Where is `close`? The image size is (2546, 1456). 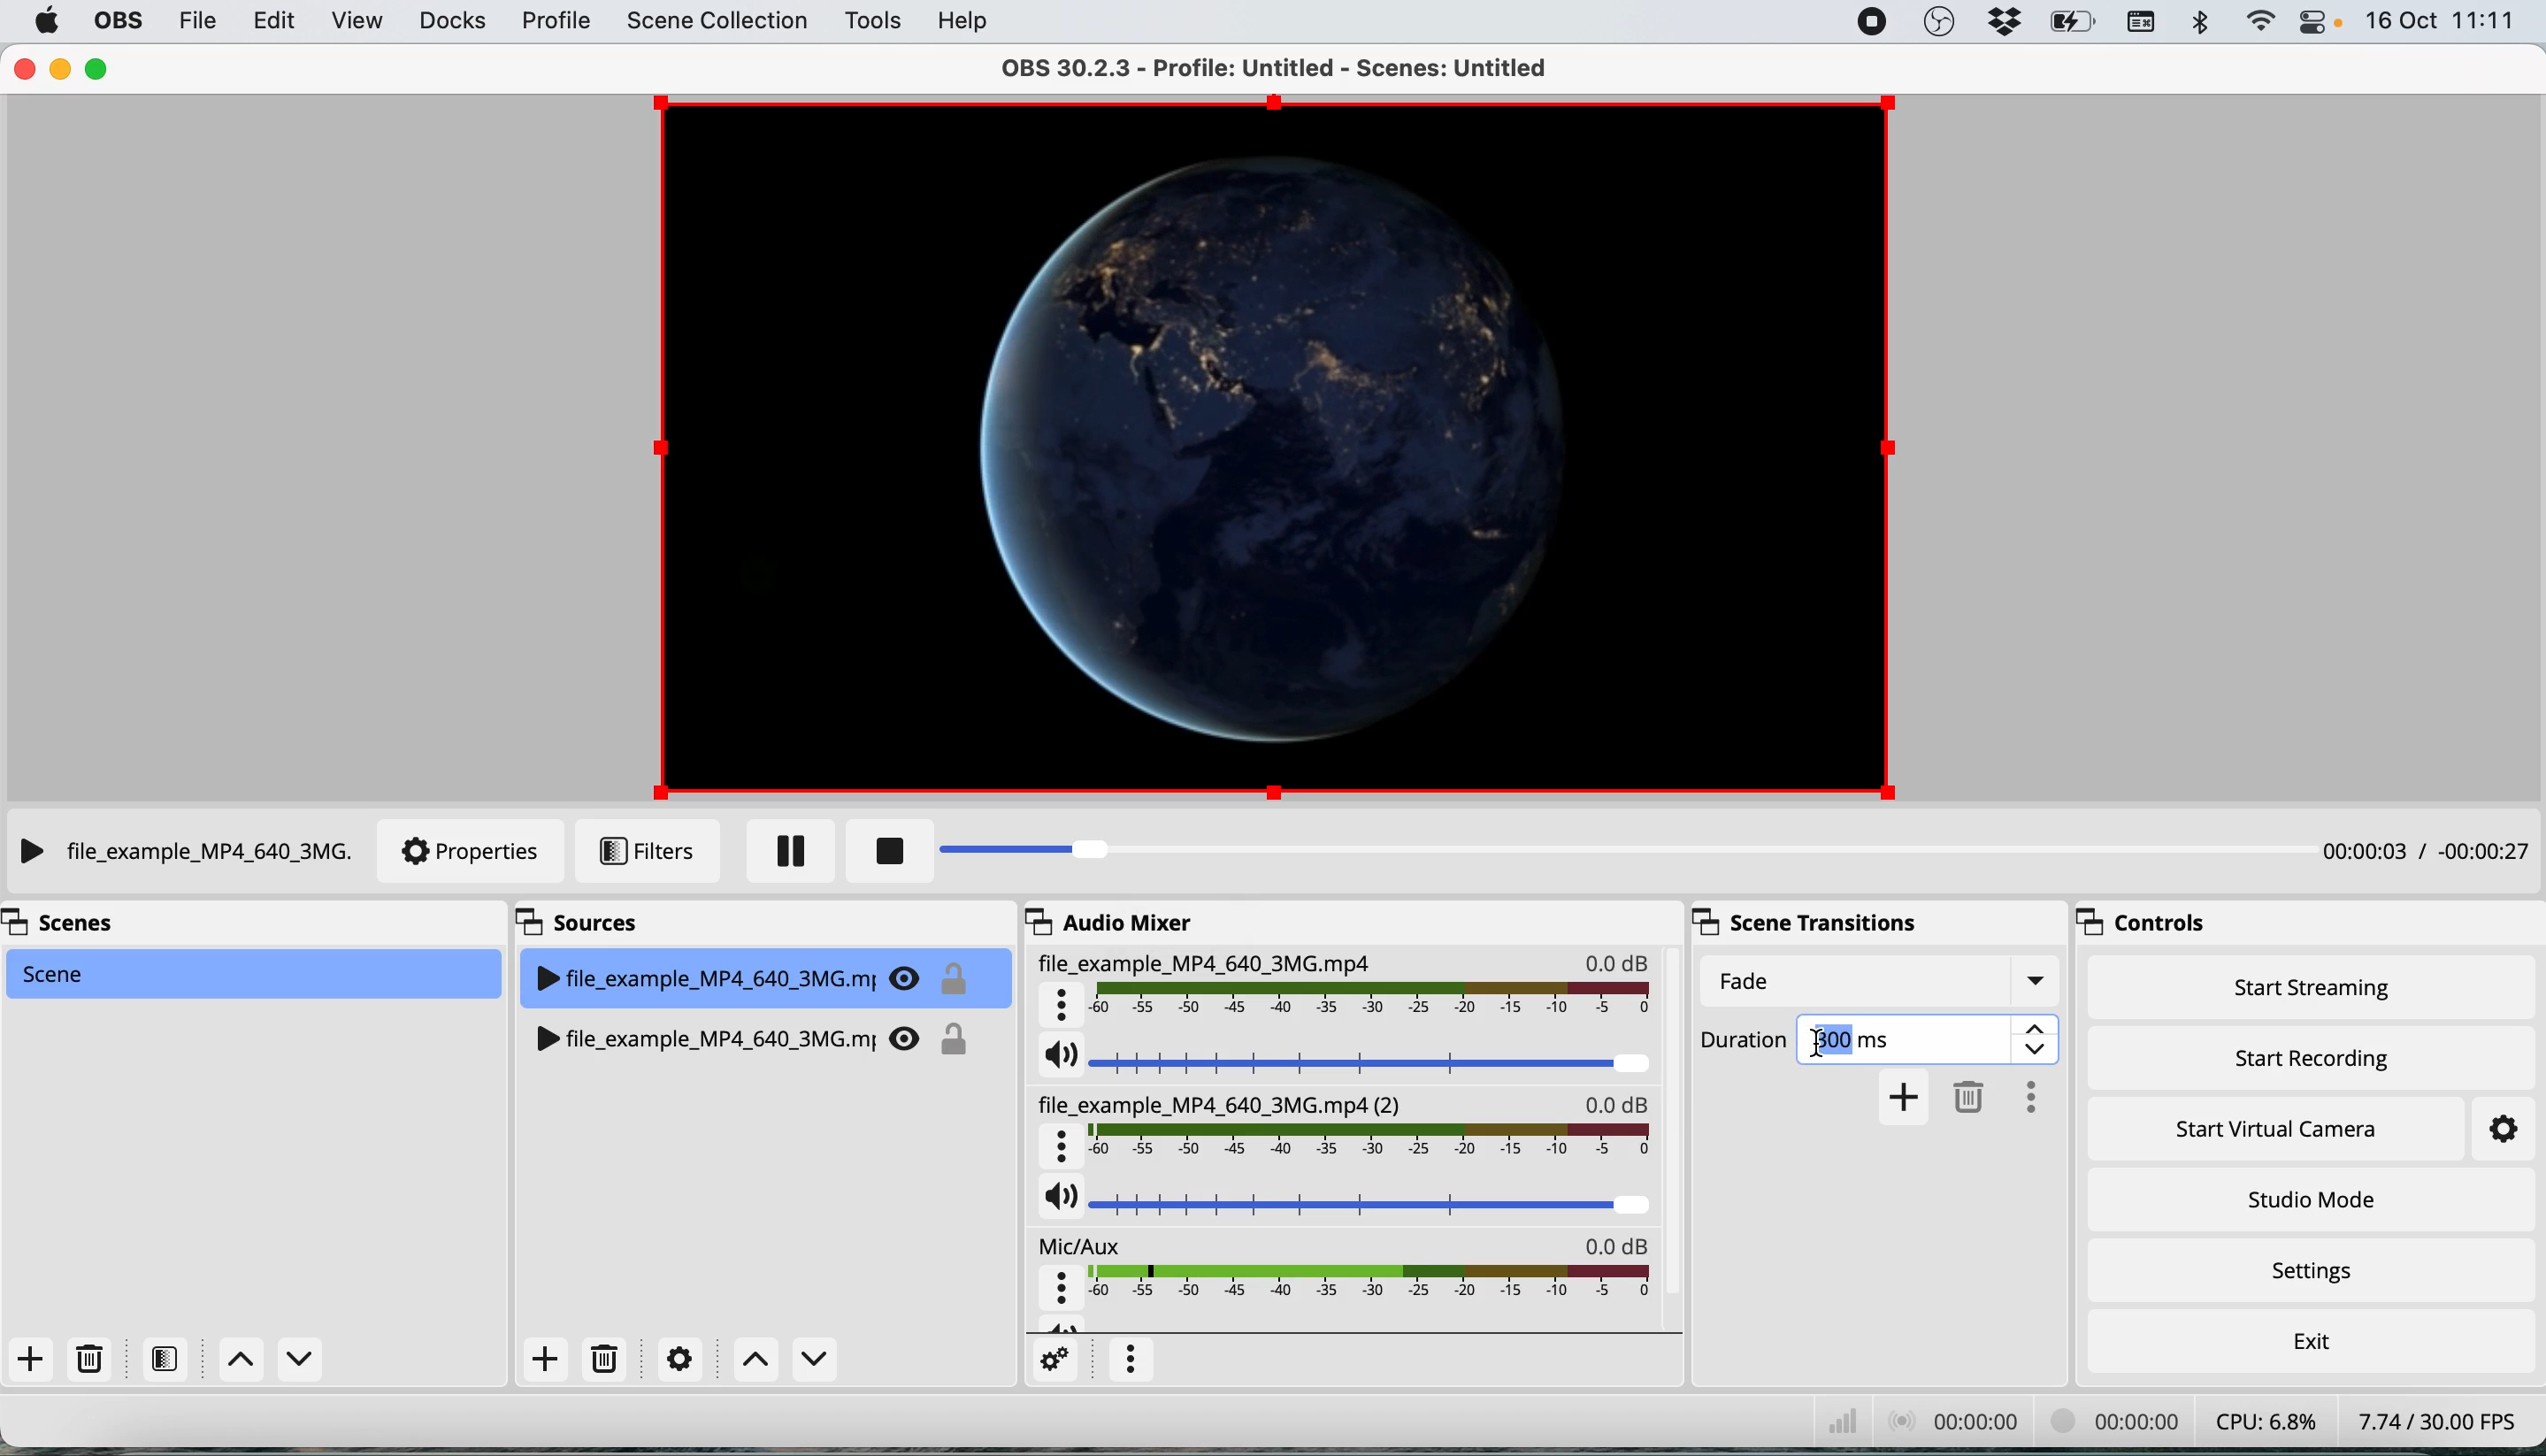 close is located at coordinates (23, 67).